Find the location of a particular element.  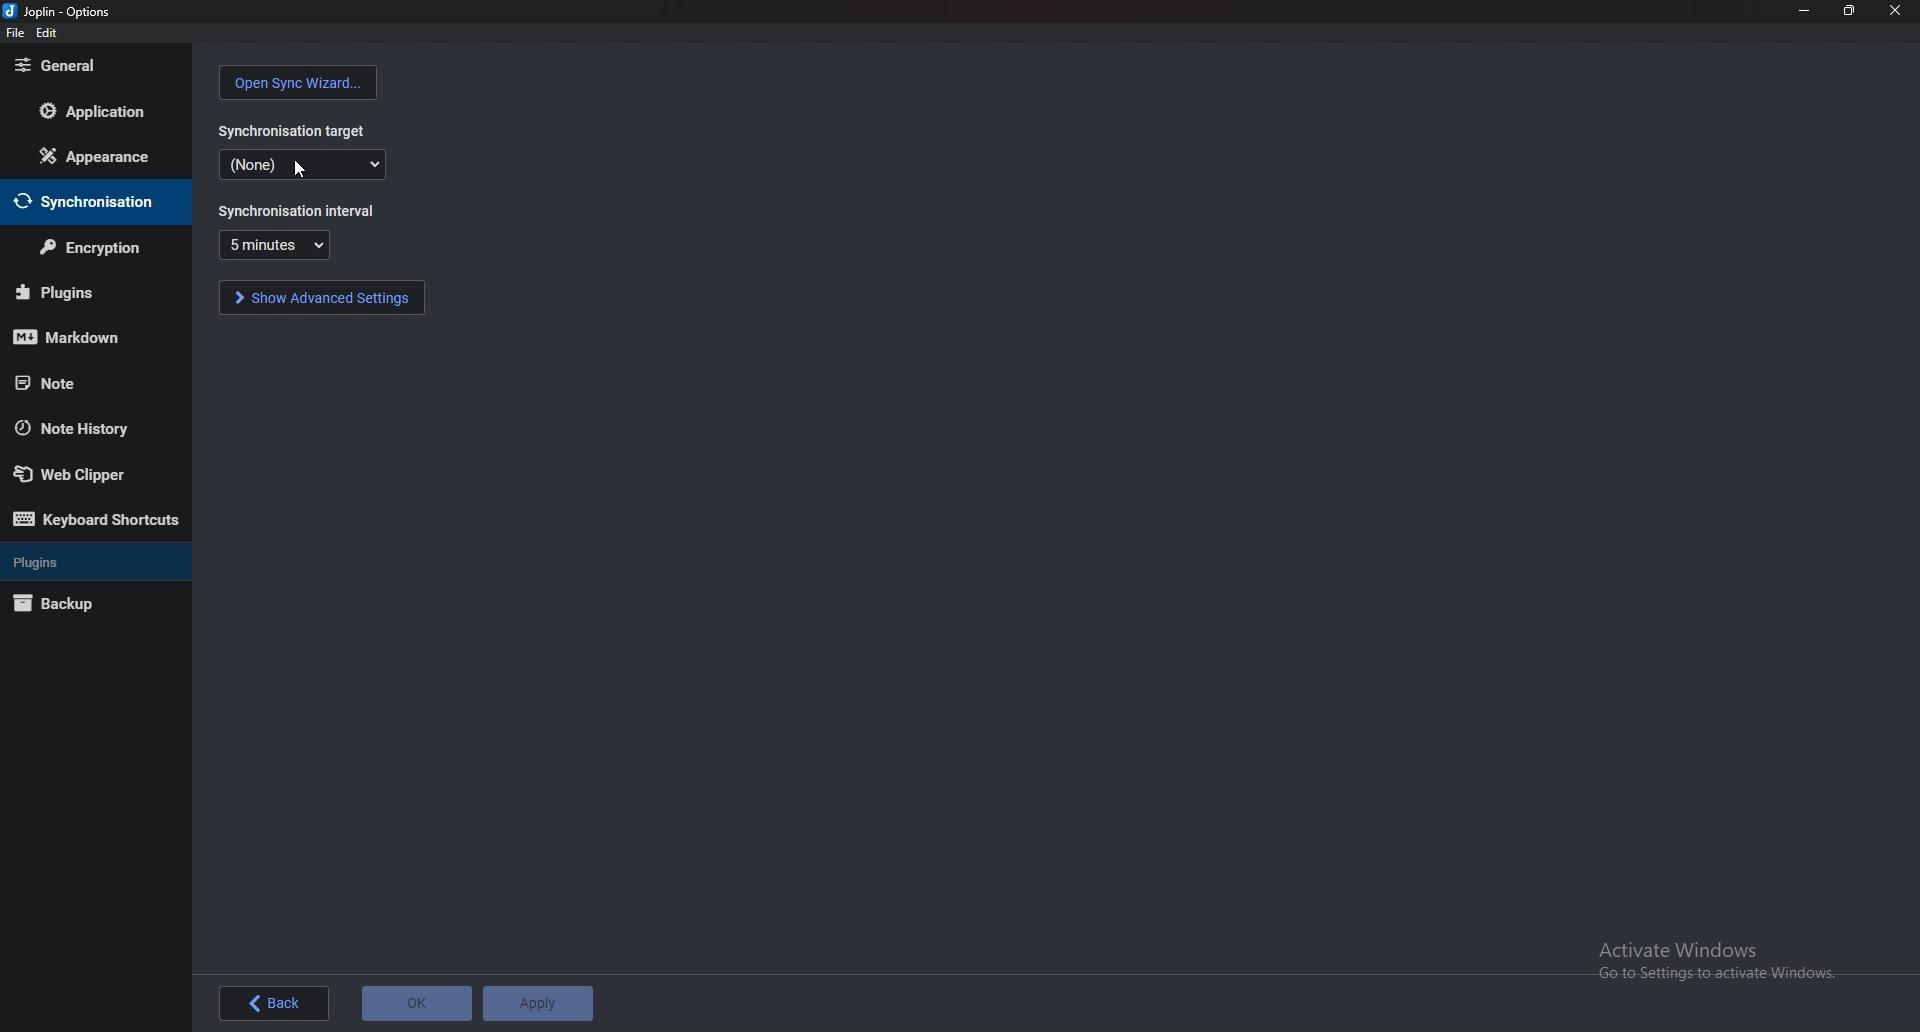

Plugins is located at coordinates (87, 293).